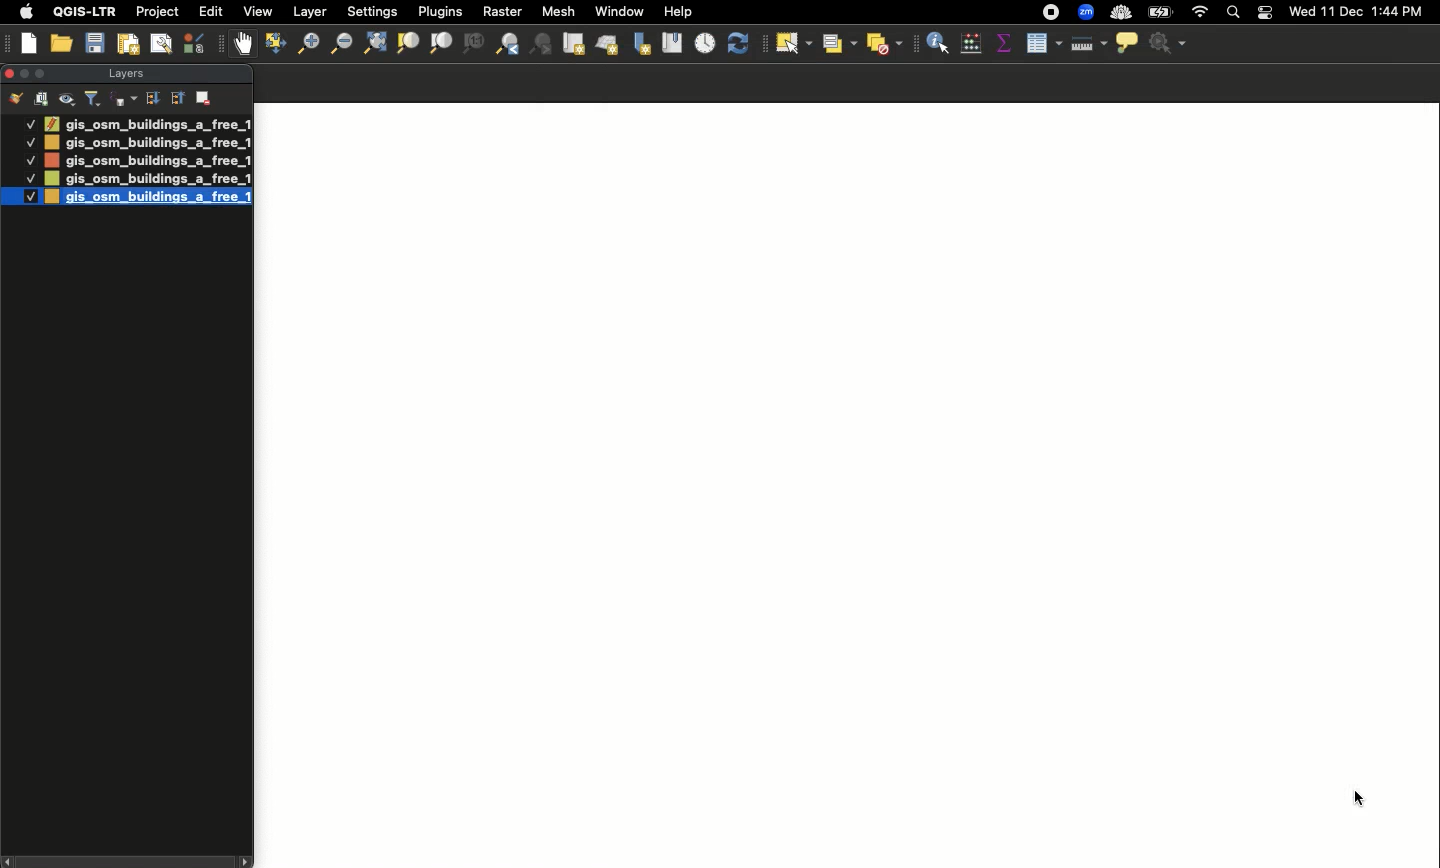  What do you see at coordinates (16, 99) in the screenshot?
I see `Open the layer styling panel` at bounding box center [16, 99].